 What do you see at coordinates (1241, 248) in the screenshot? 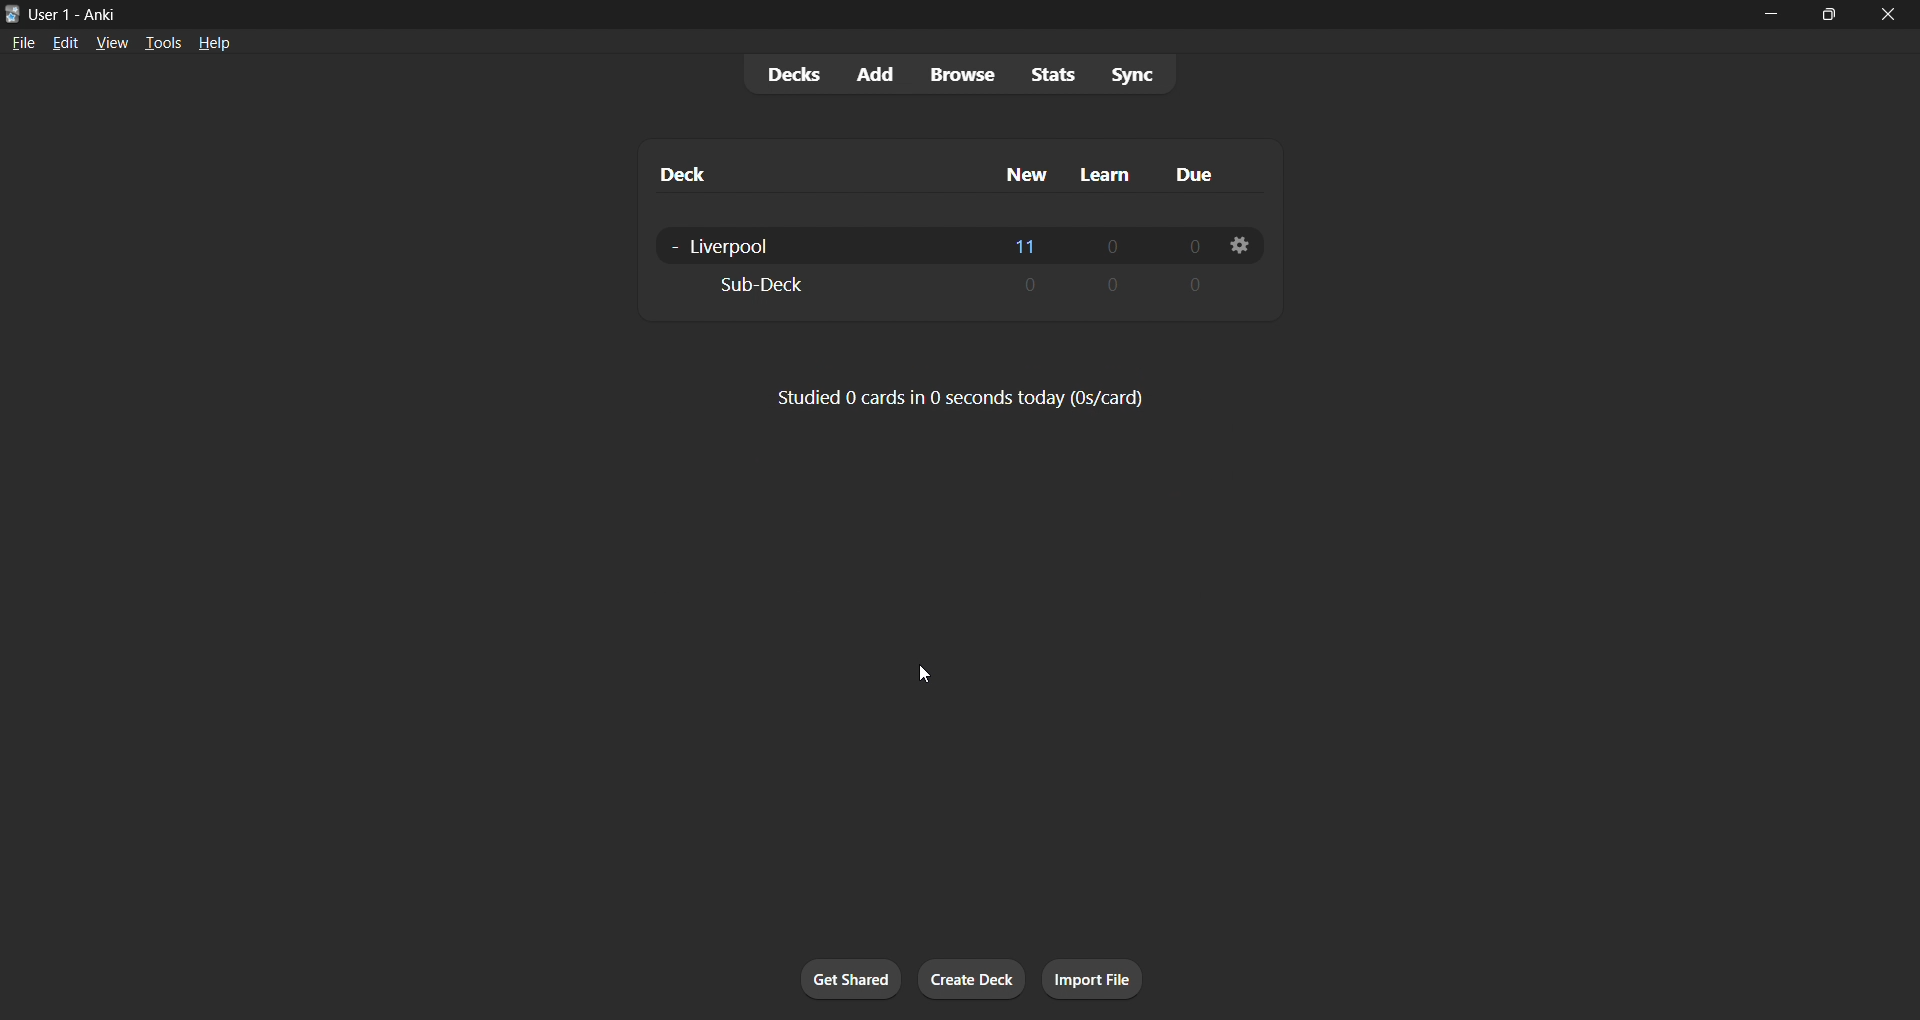
I see `deck options` at bounding box center [1241, 248].